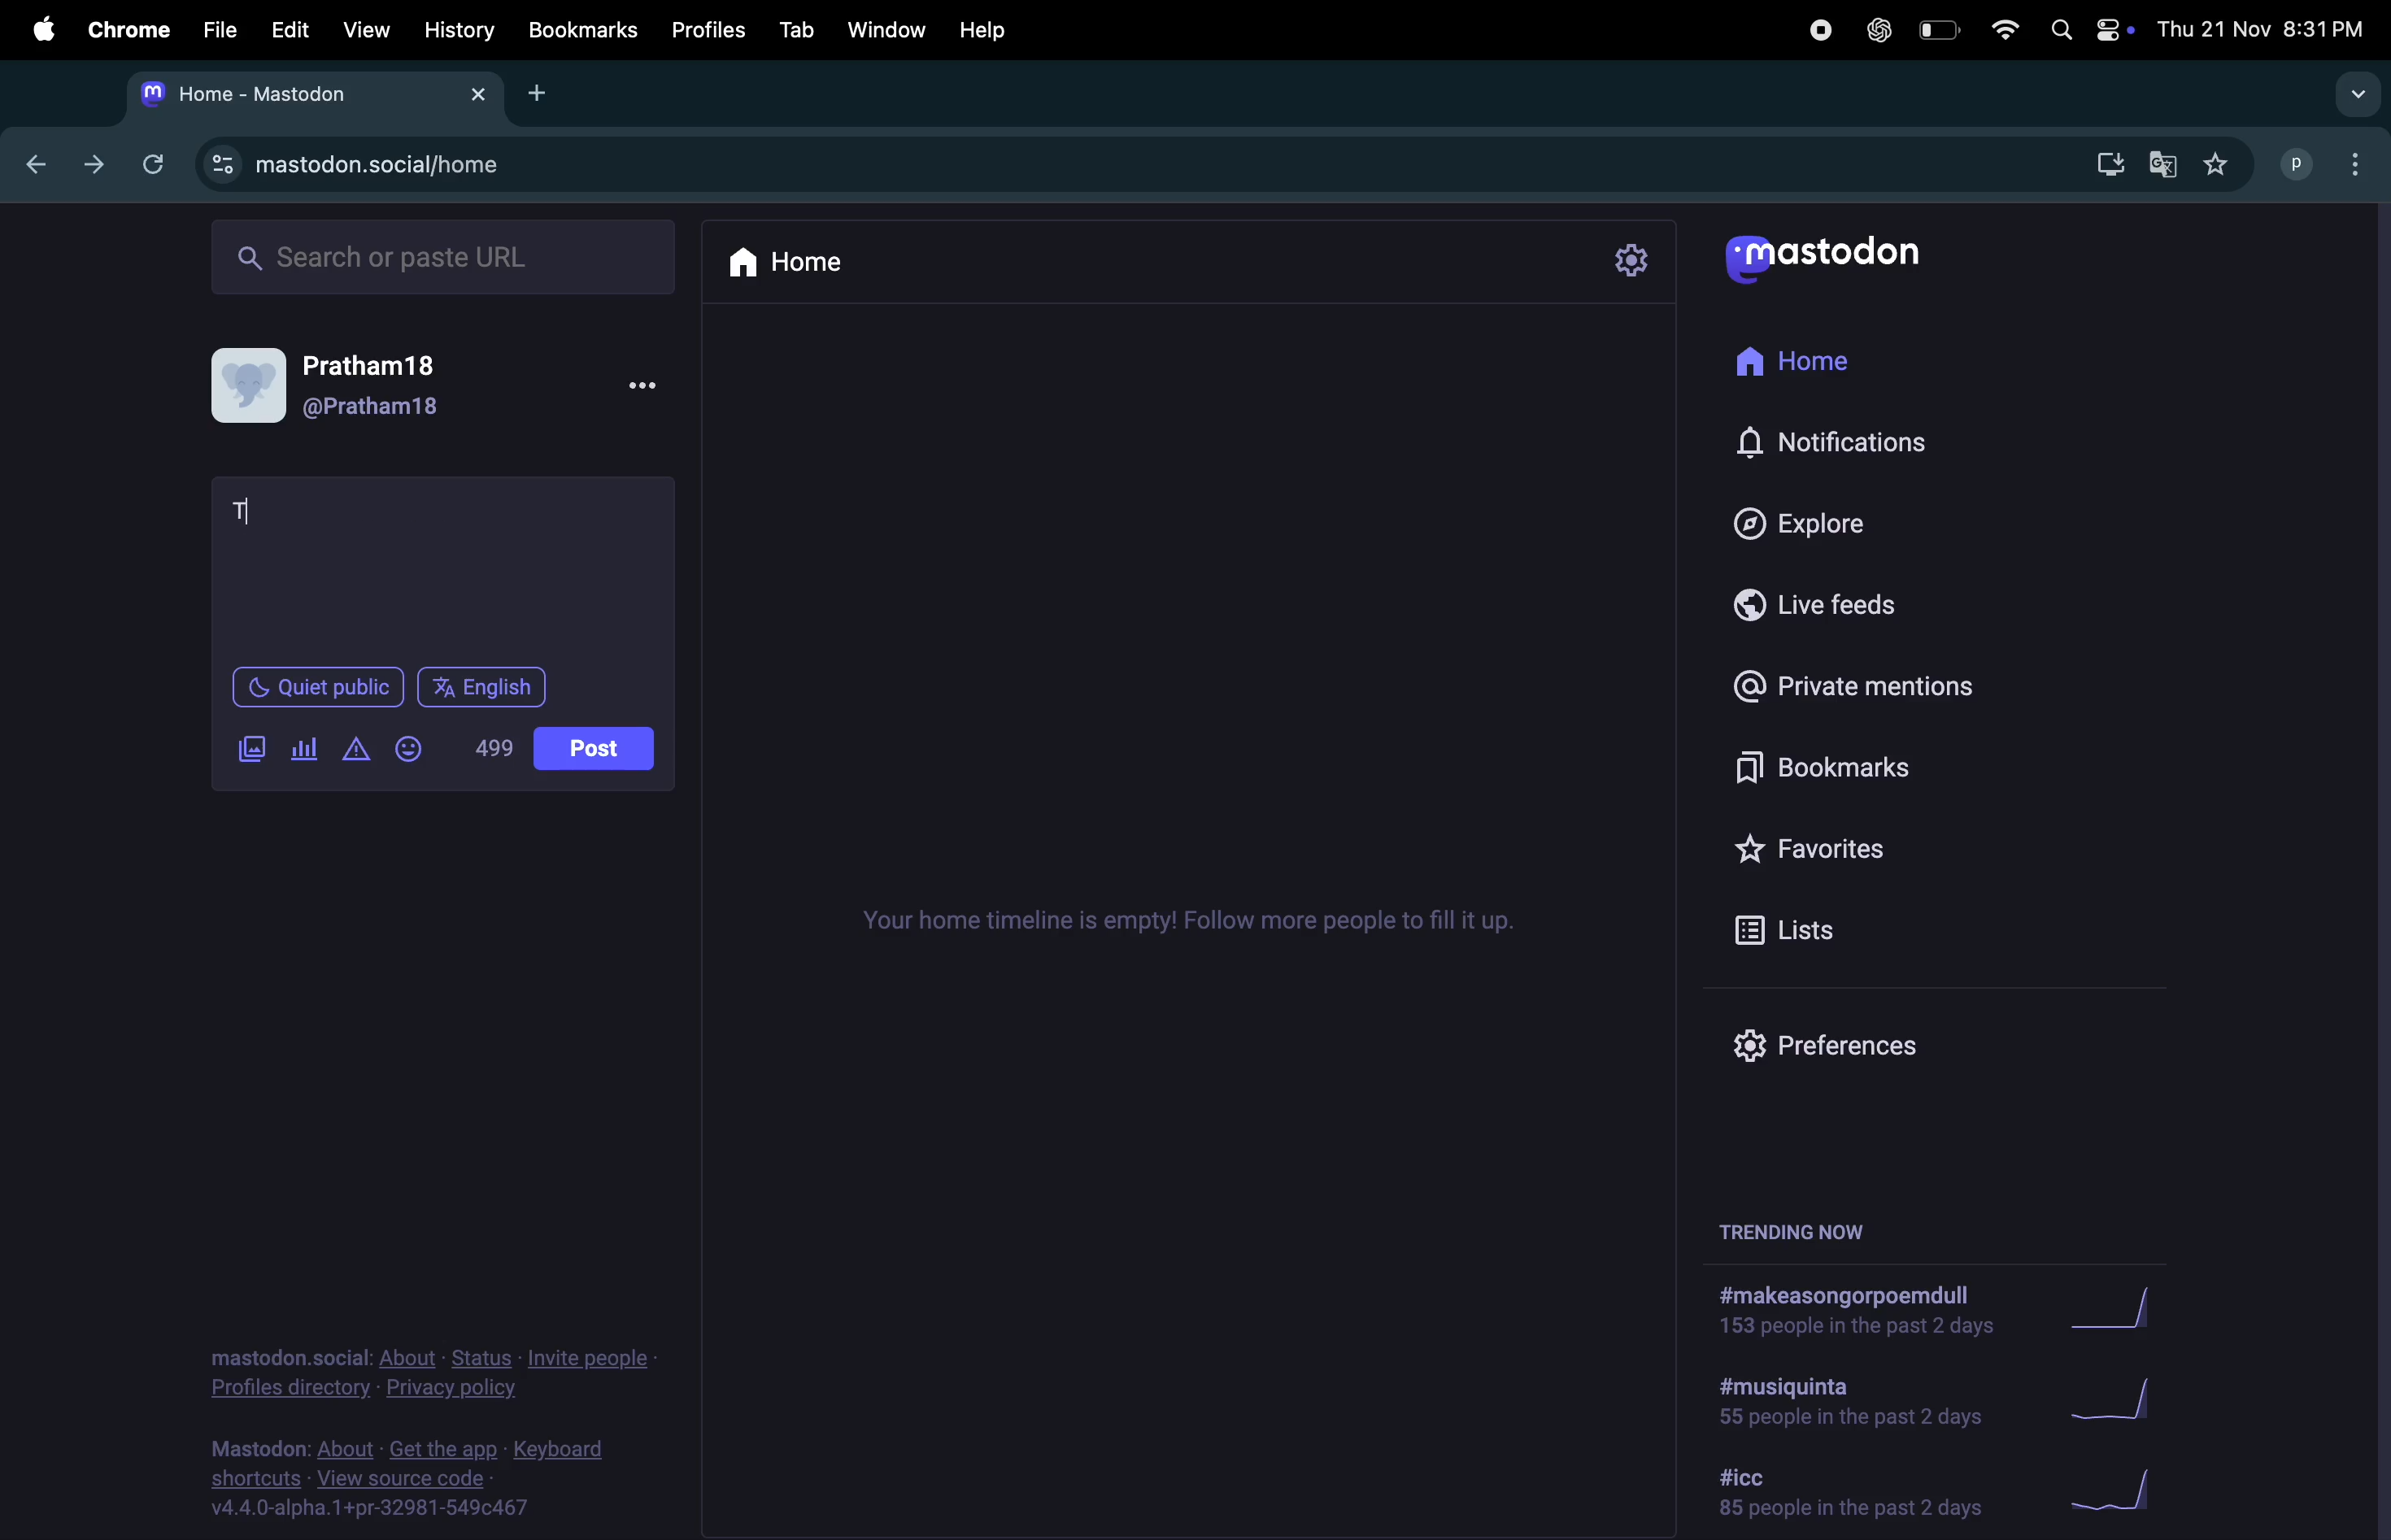  I want to click on close, so click(476, 95).